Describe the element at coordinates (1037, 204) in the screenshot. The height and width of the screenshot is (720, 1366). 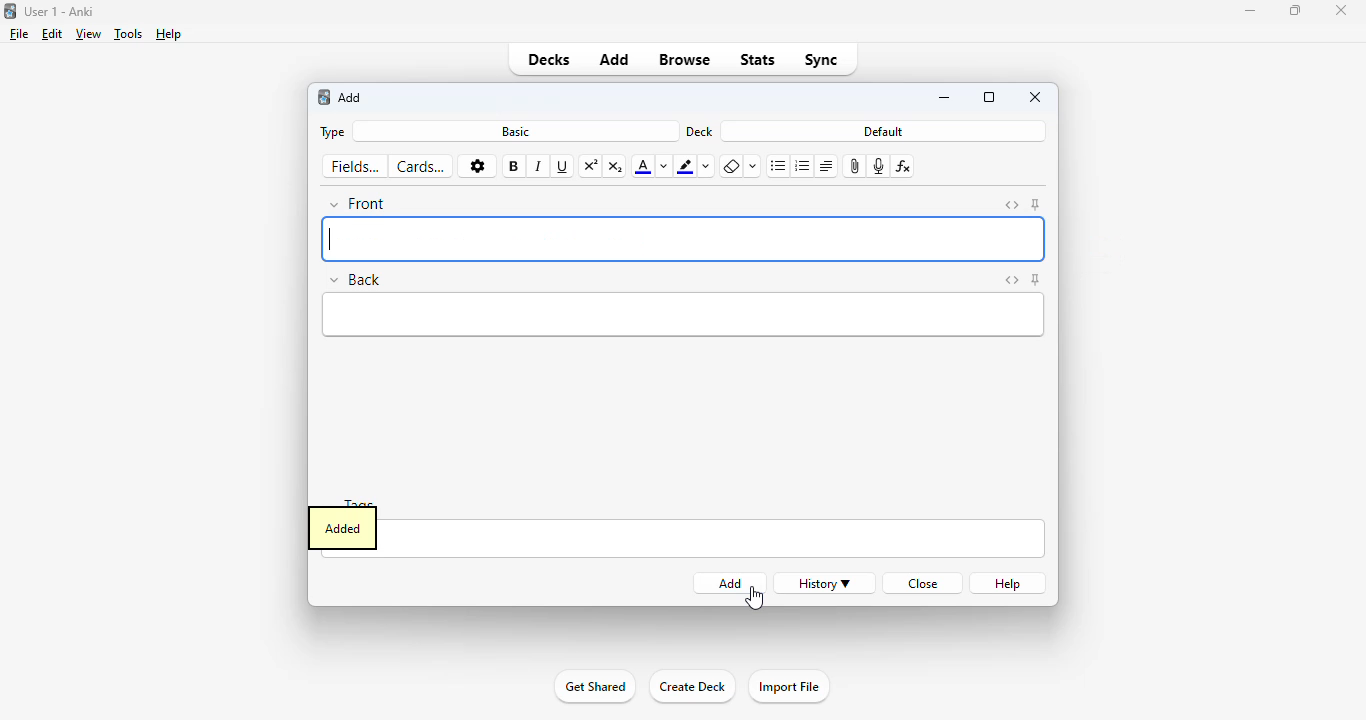
I see `toggle sticky` at that location.